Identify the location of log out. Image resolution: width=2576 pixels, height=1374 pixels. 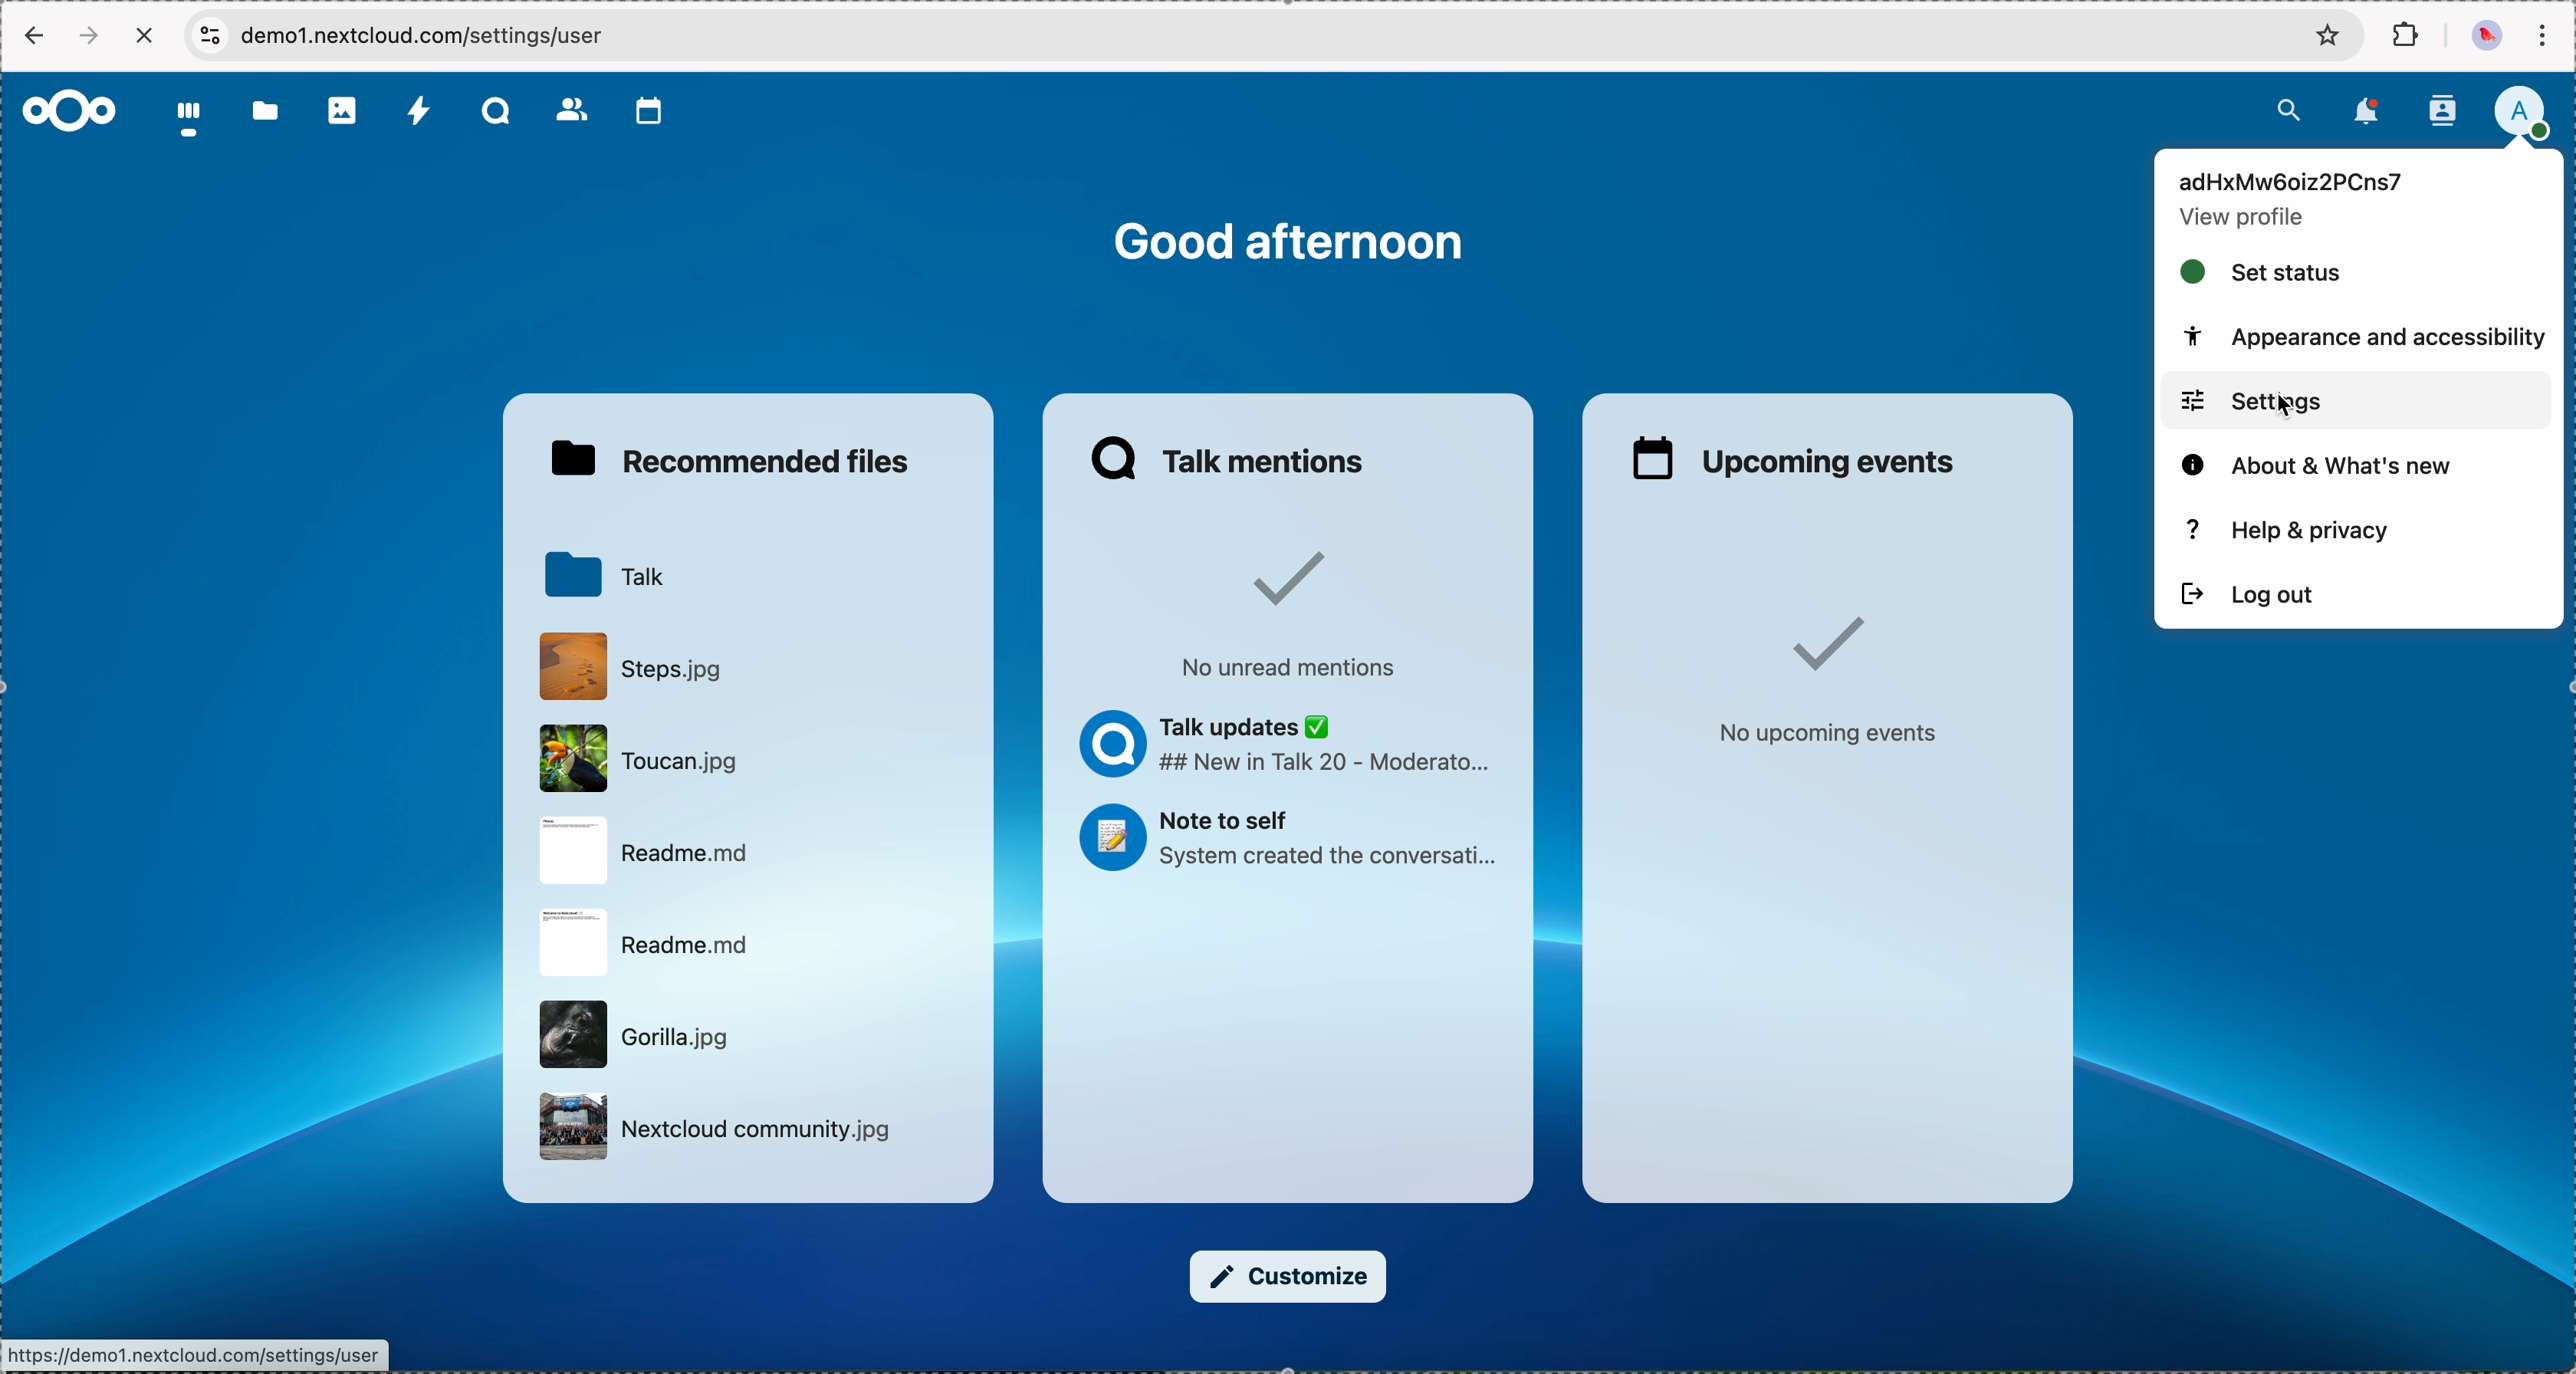
(2249, 596).